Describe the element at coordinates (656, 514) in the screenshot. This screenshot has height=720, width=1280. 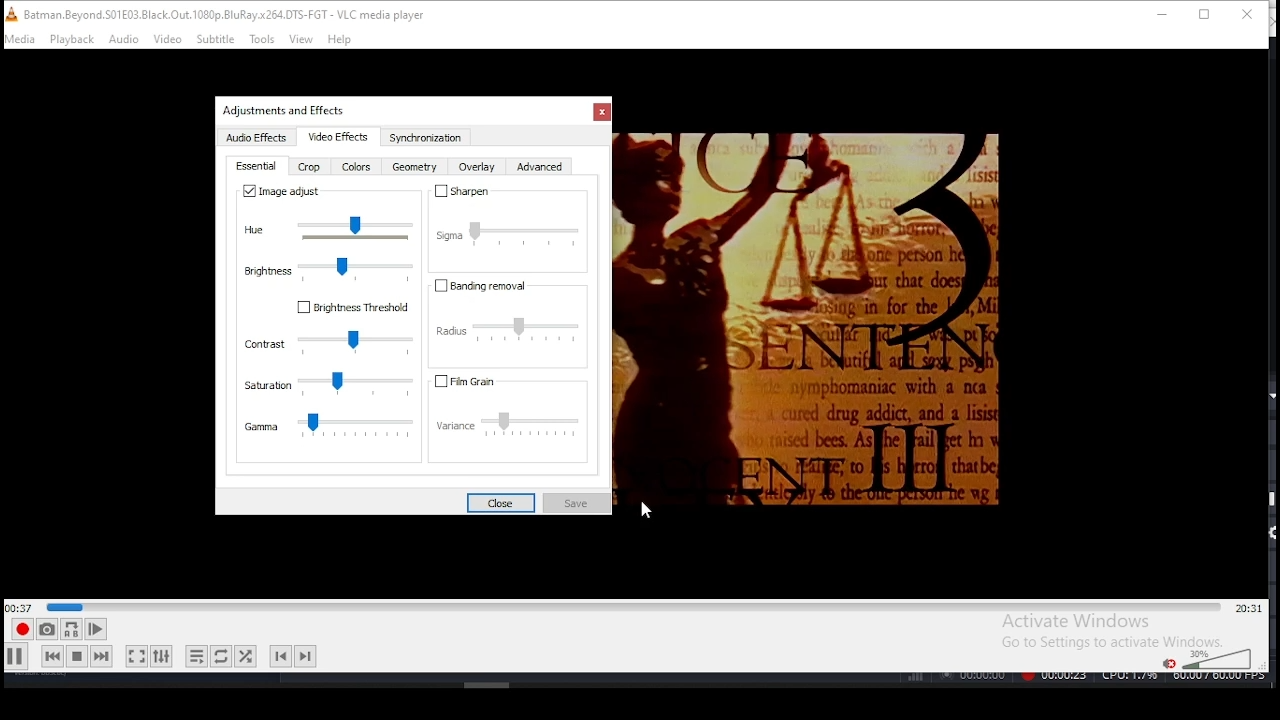
I see `mouse pointer` at that location.